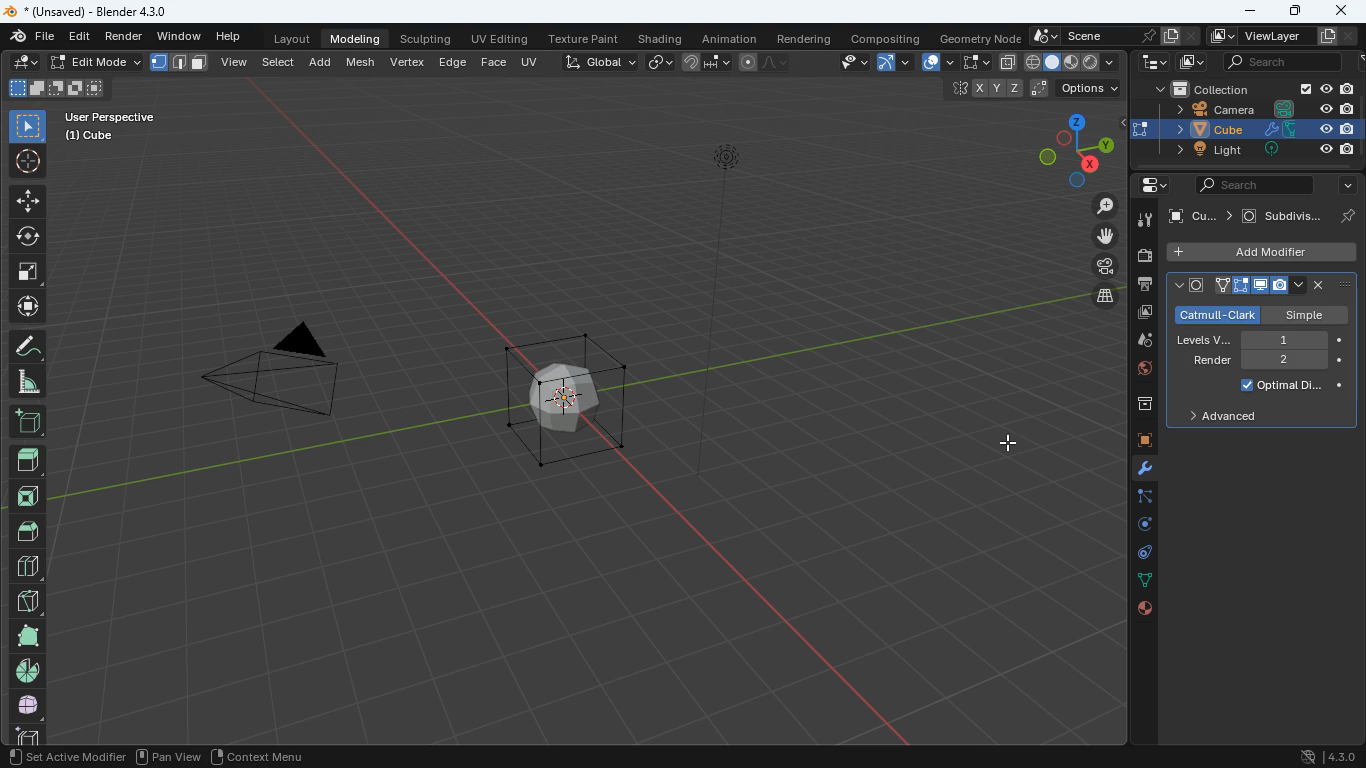 This screenshot has width=1366, height=768. I want to click on edge, so click(453, 61).